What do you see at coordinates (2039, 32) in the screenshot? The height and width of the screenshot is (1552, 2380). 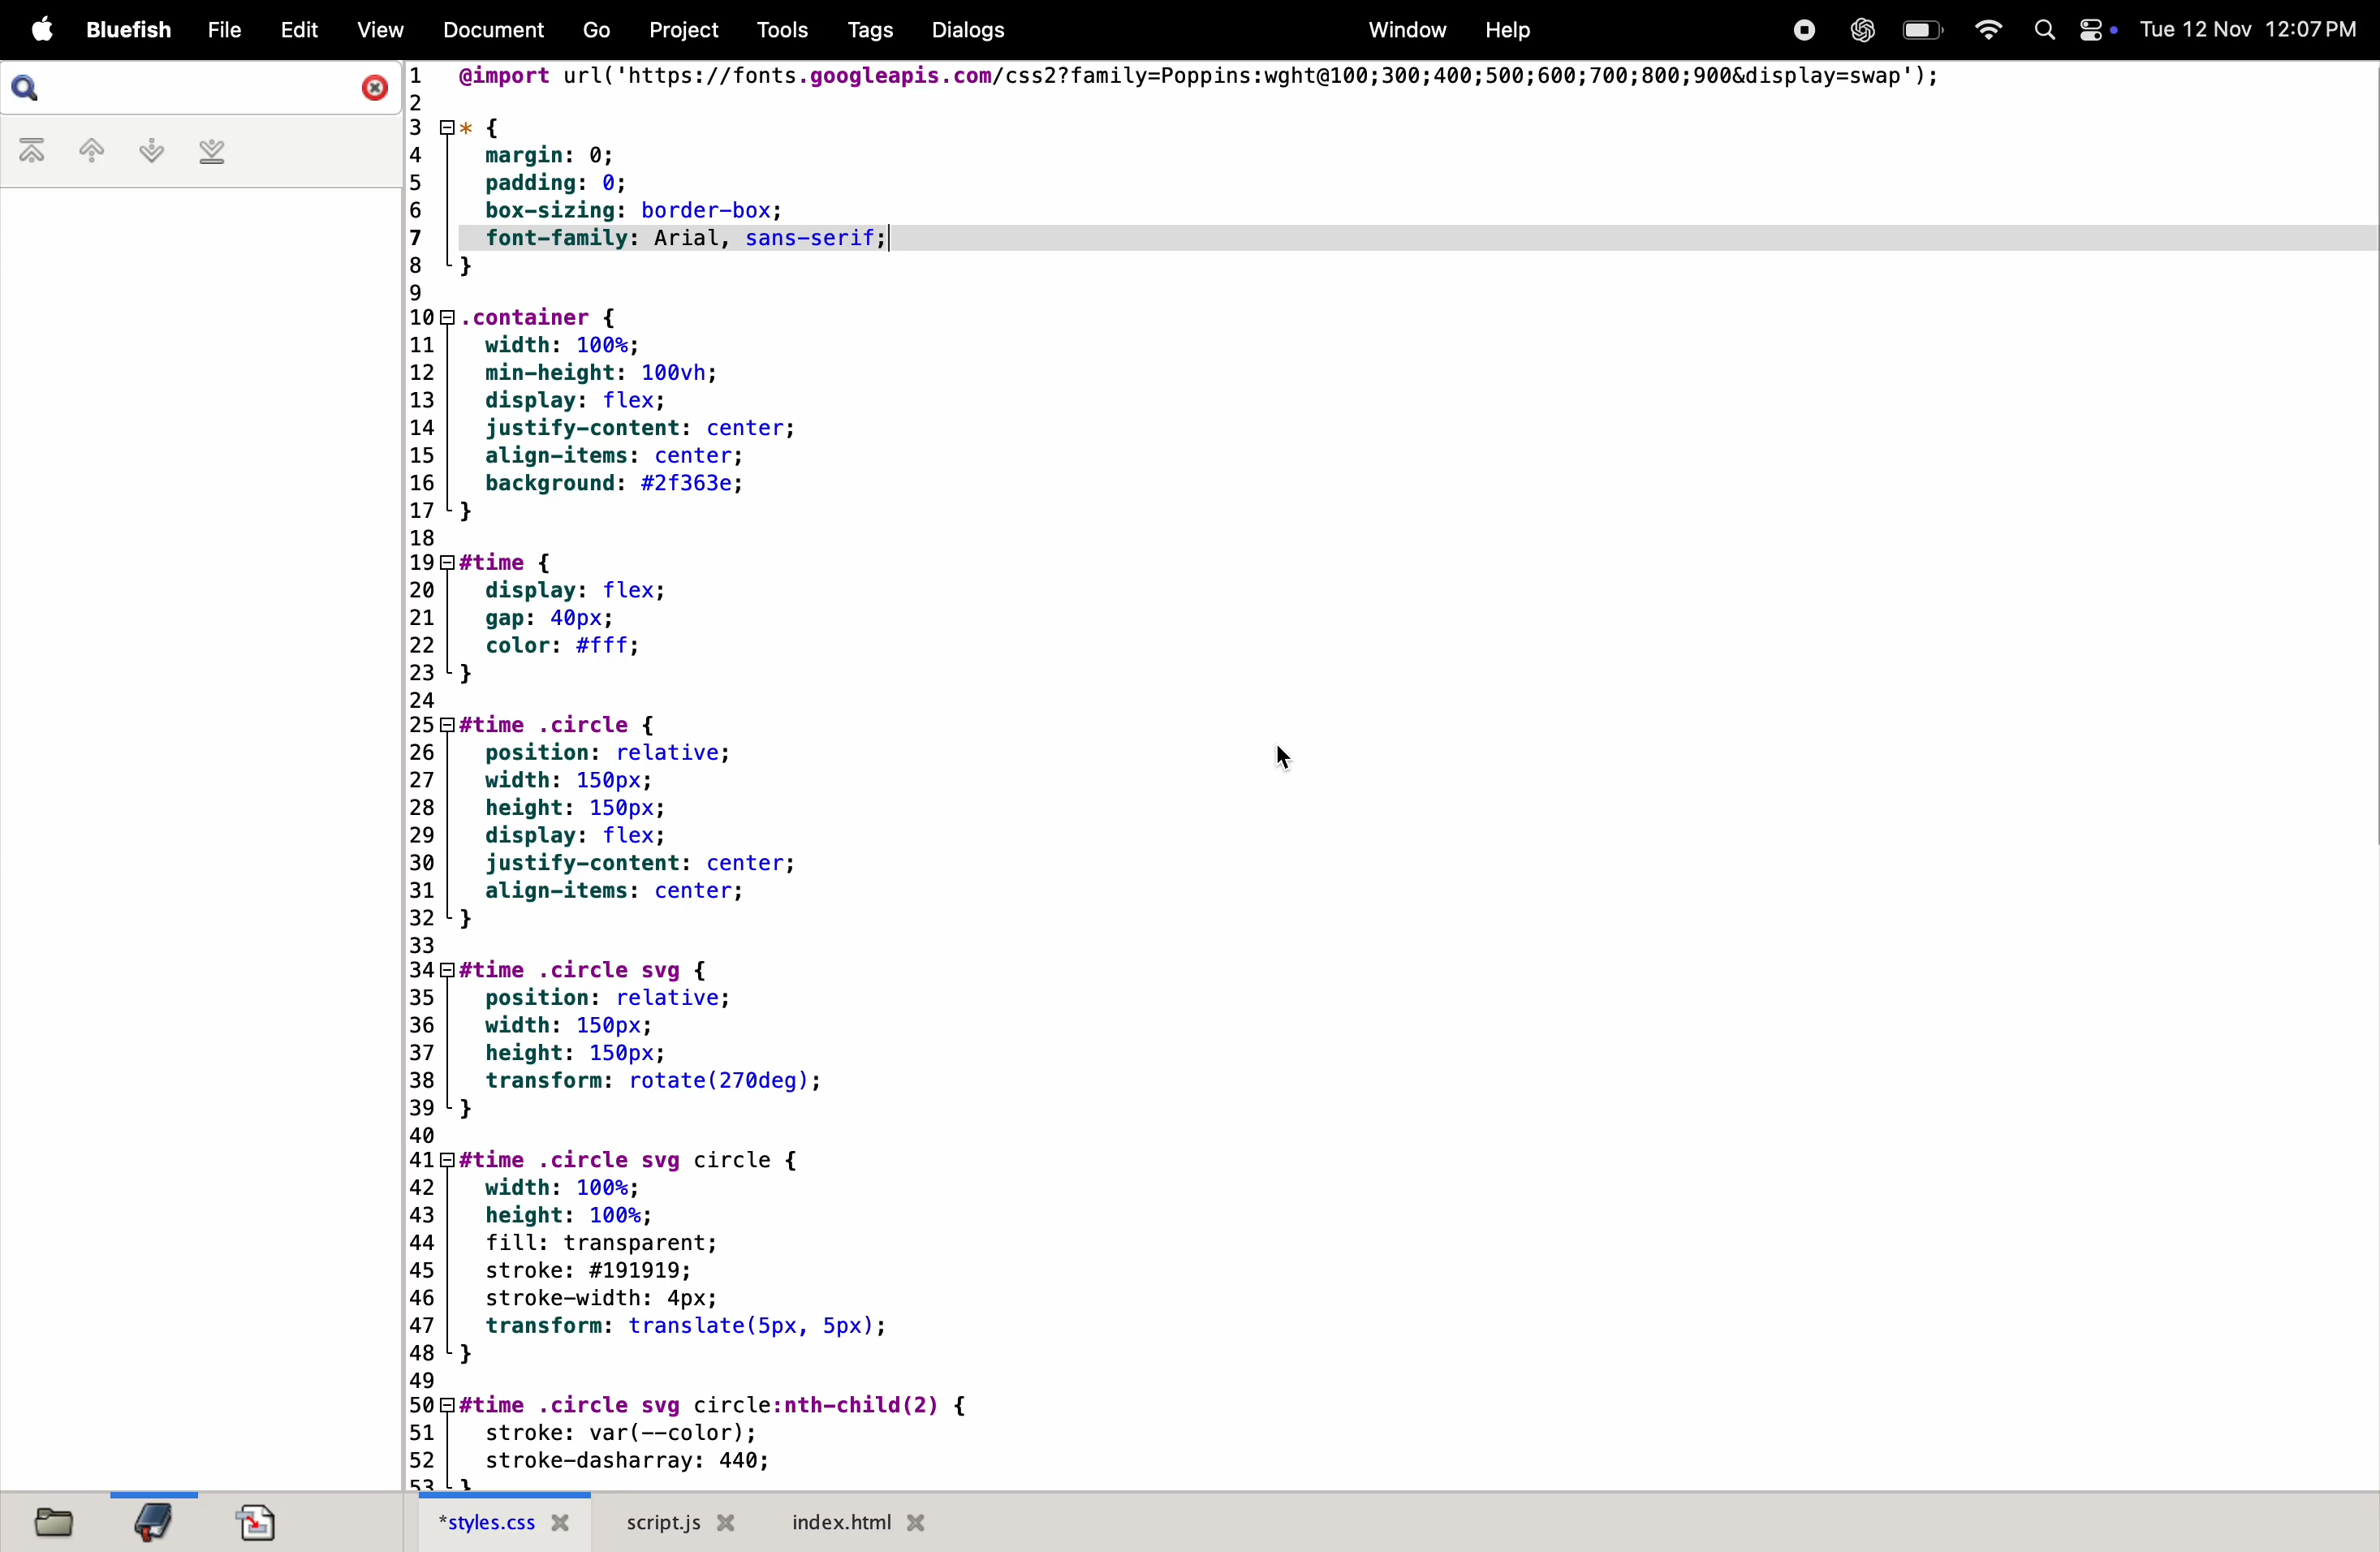 I see `Spotlight` at bounding box center [2039, 32].